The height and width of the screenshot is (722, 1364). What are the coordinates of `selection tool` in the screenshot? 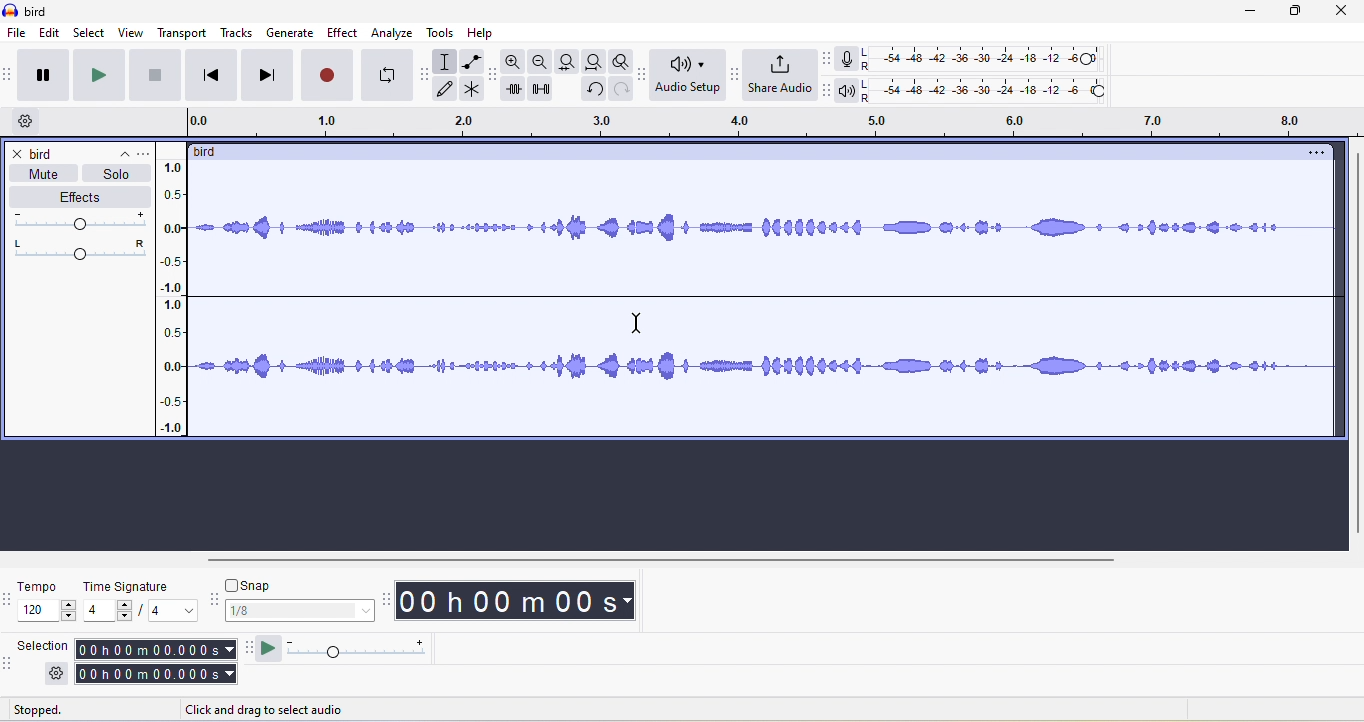 It's located at (447, 61).